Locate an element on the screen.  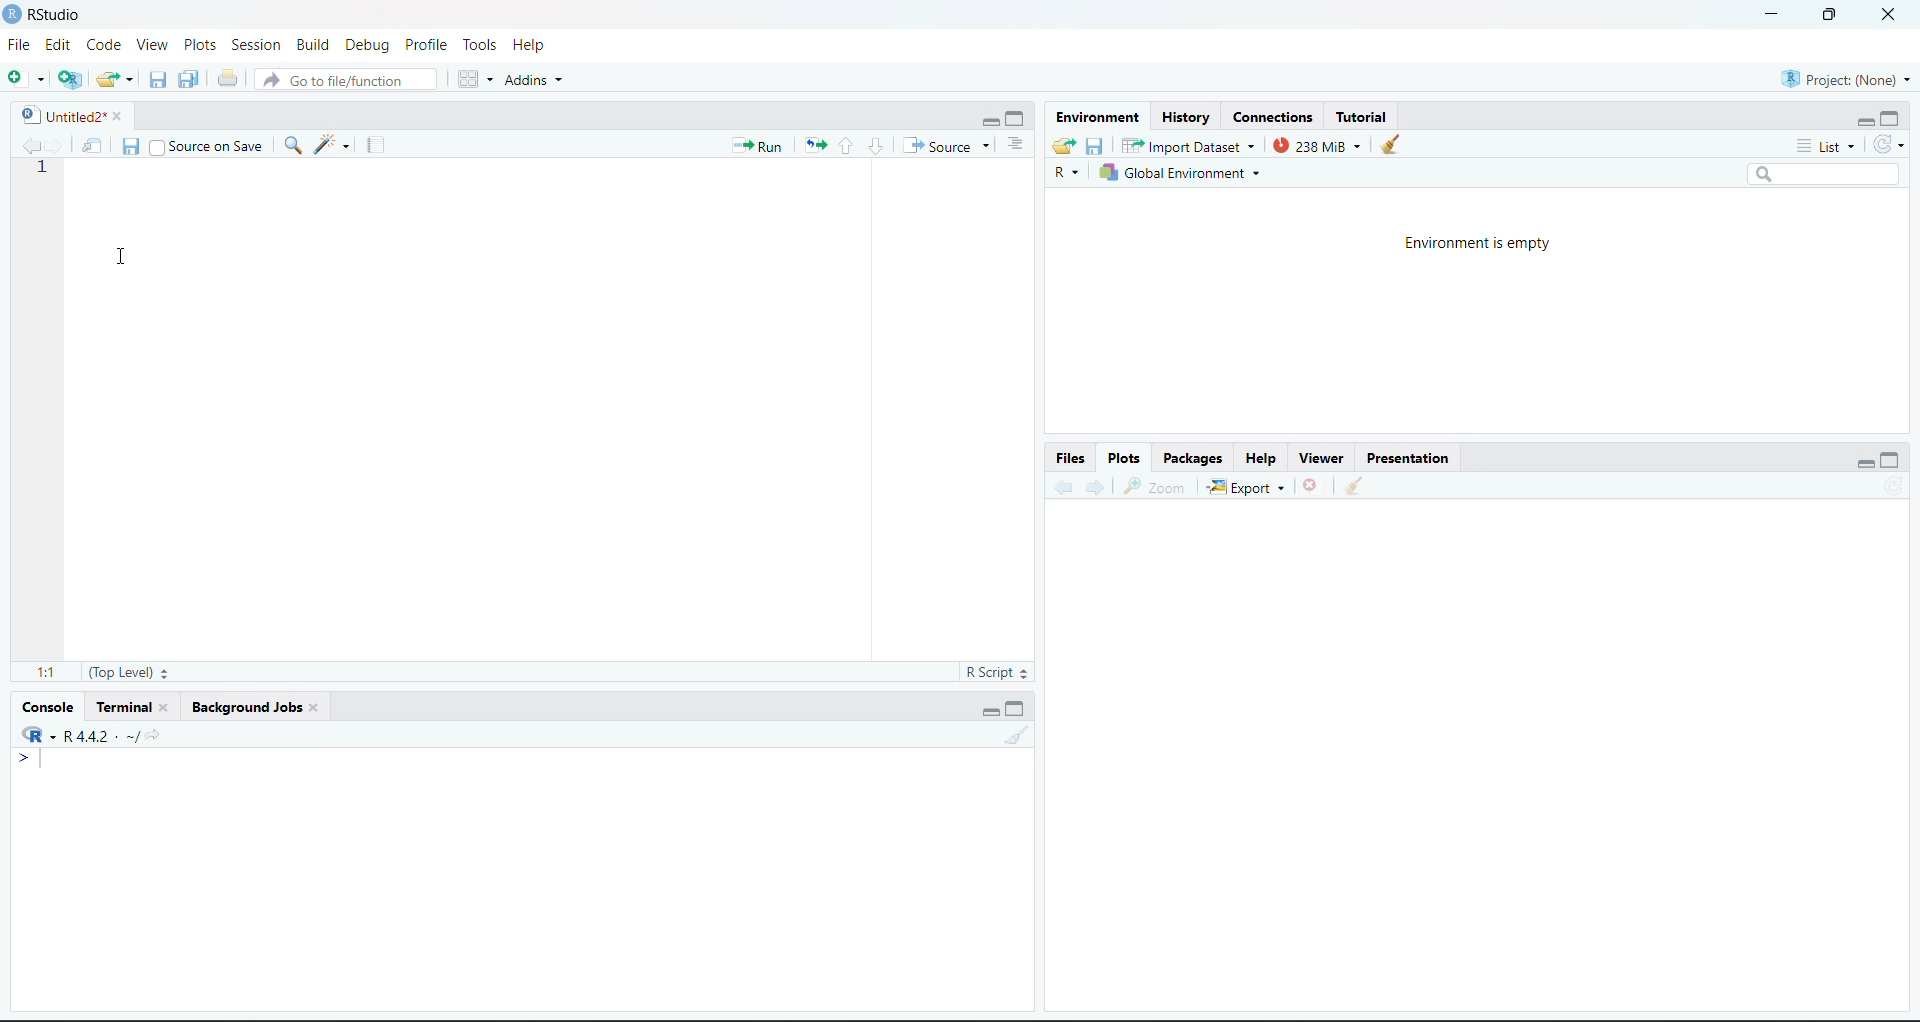
Plots is located at coordinates (1124, 458).